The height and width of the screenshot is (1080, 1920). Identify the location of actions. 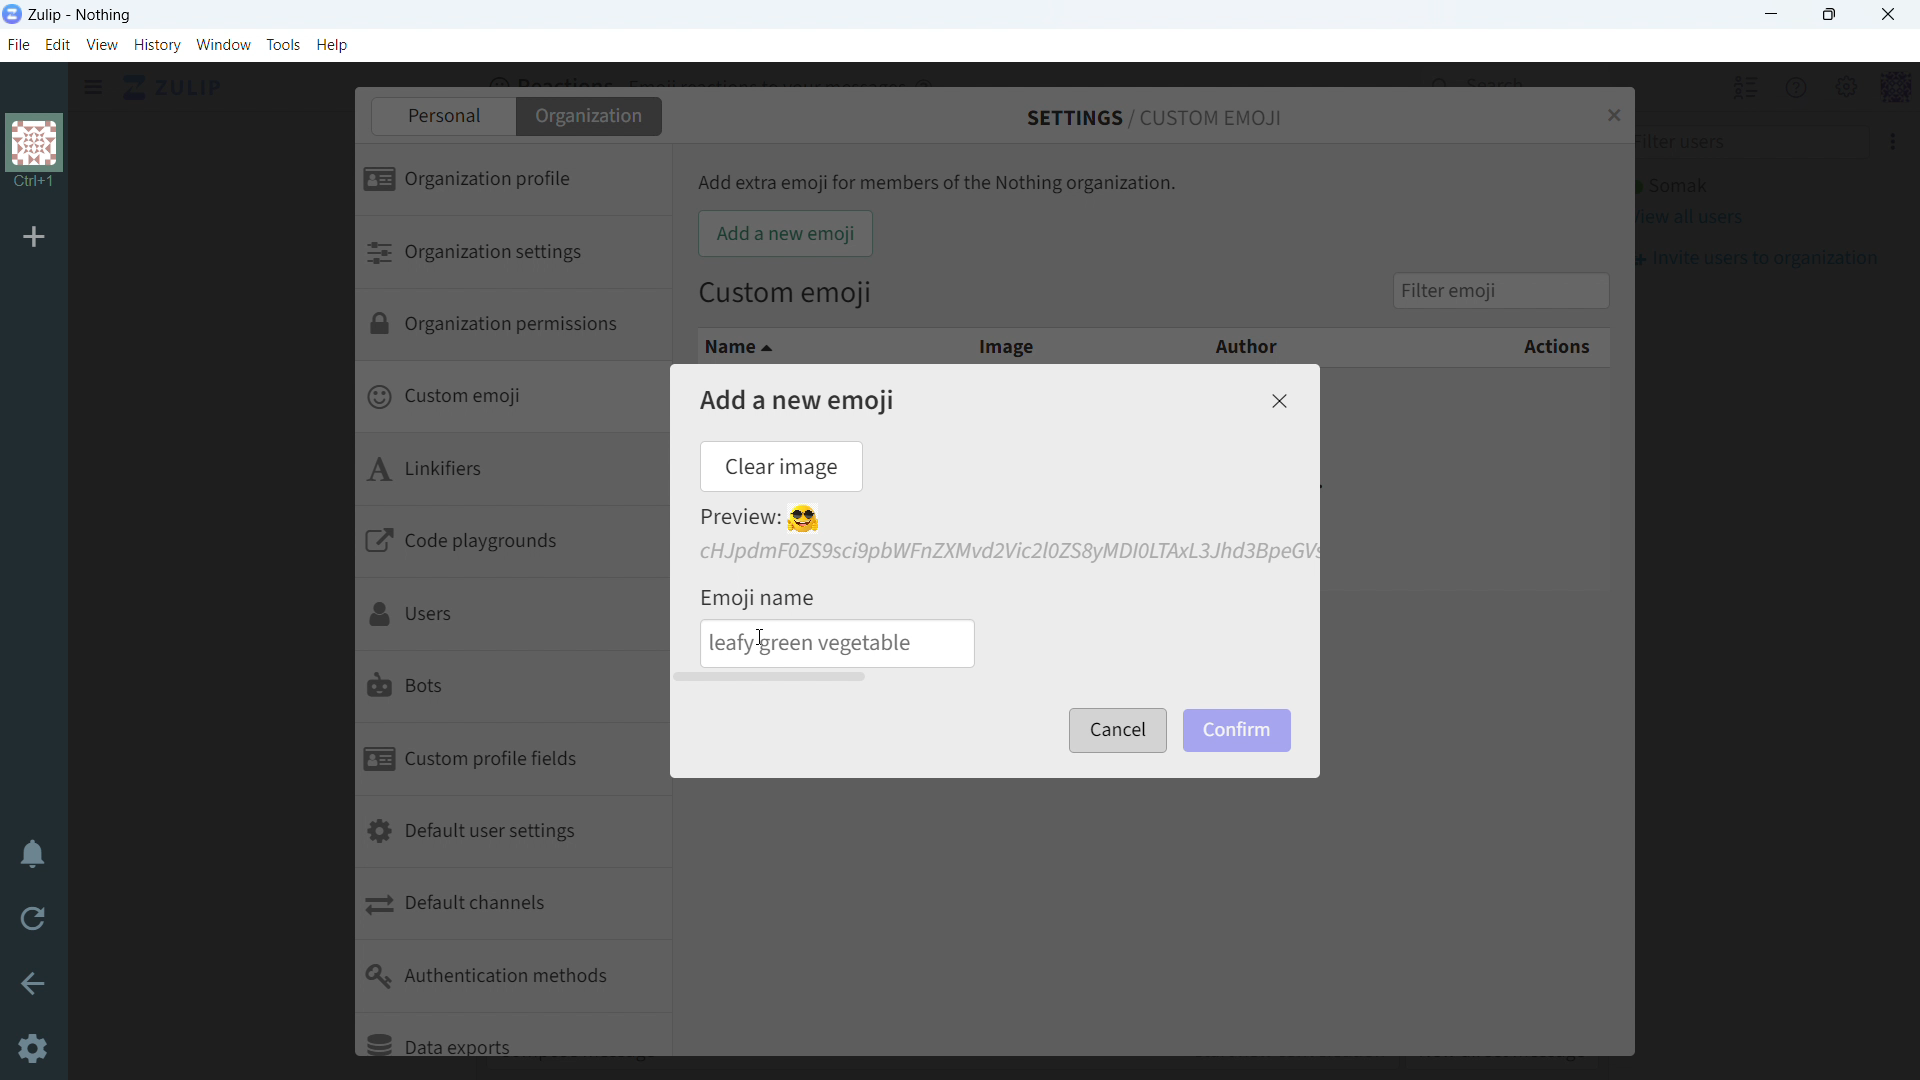
(1486, 348).